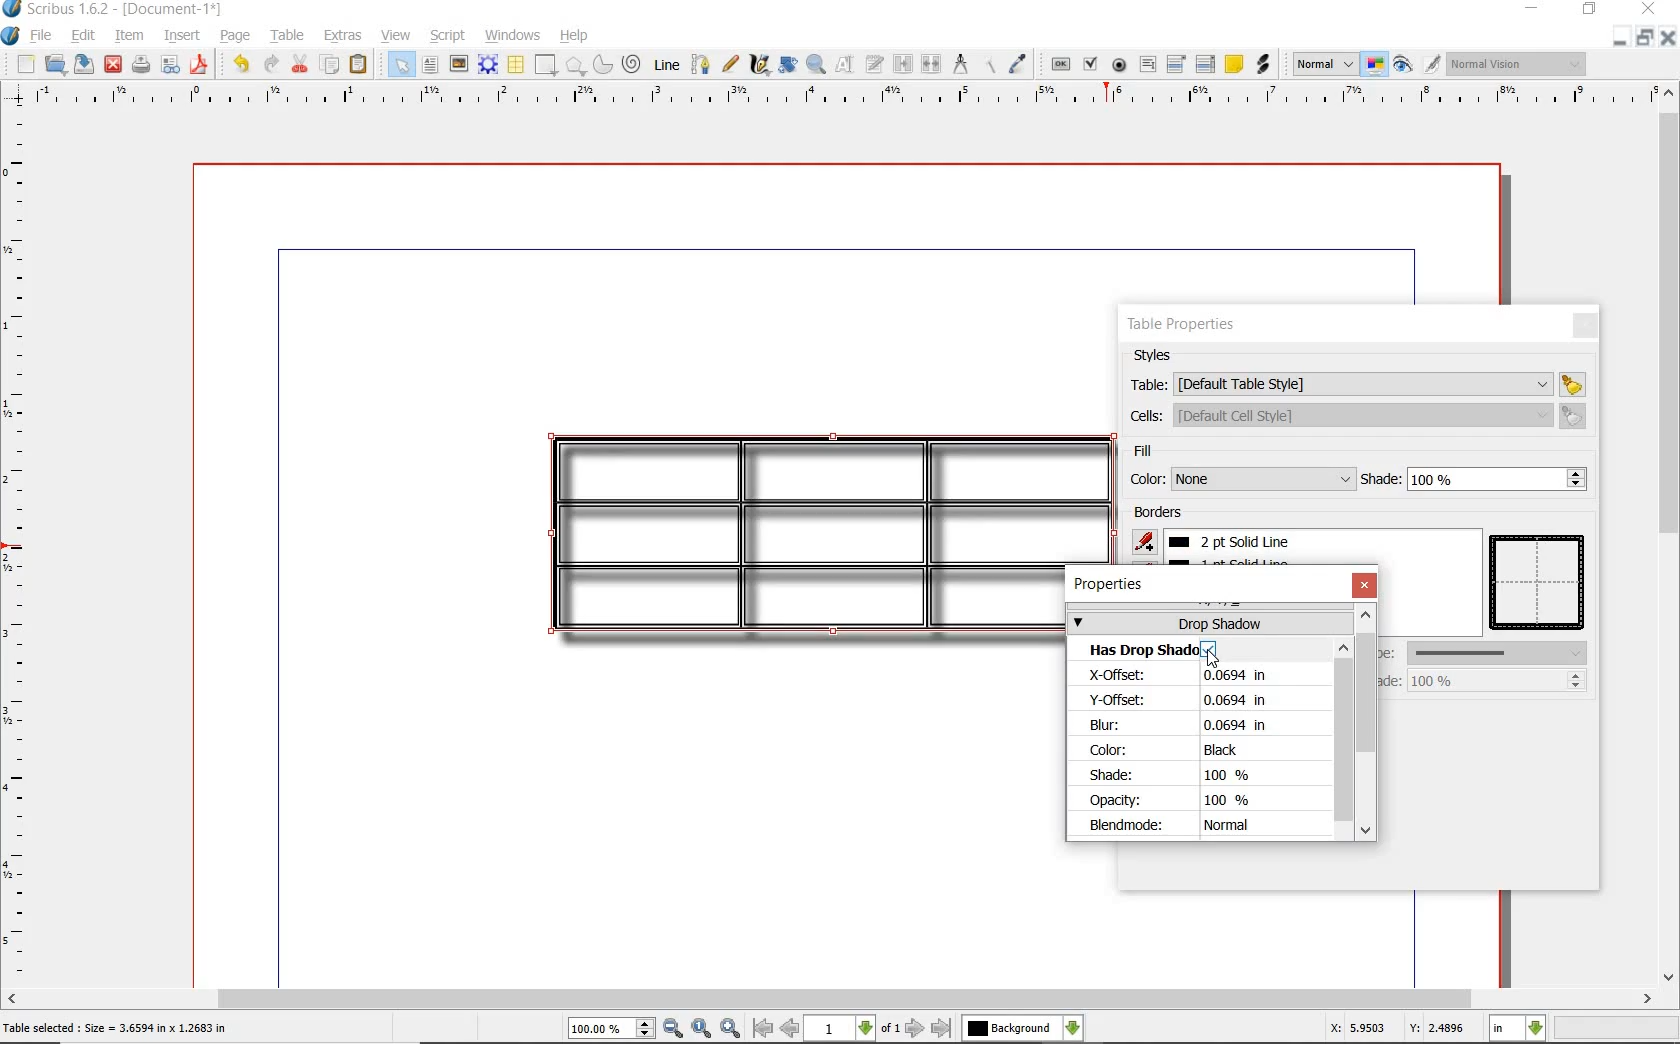 This screenshot has width=1680, height=1044. Describe the element at coordinates (1475, 479) in the screenshot. I see `shade` at that location.